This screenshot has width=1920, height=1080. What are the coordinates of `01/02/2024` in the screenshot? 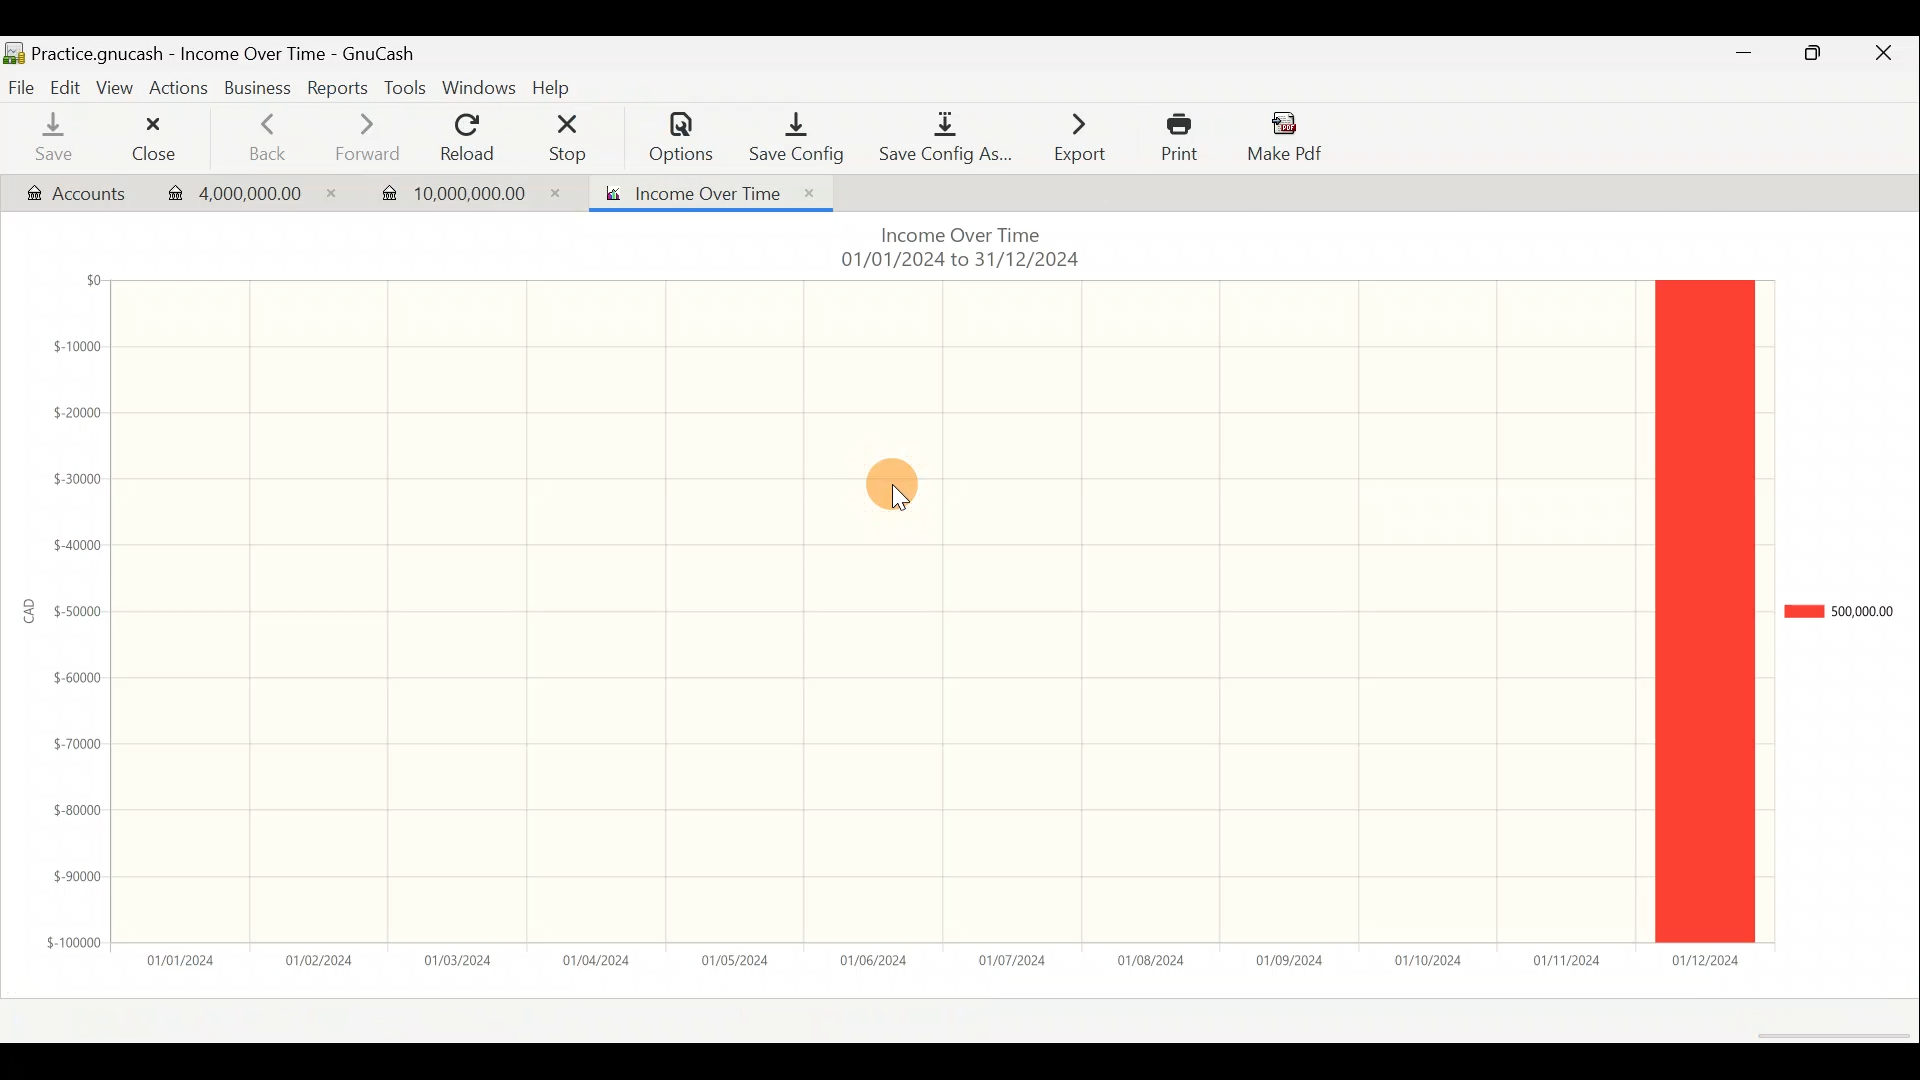 It's located at (320, 961).